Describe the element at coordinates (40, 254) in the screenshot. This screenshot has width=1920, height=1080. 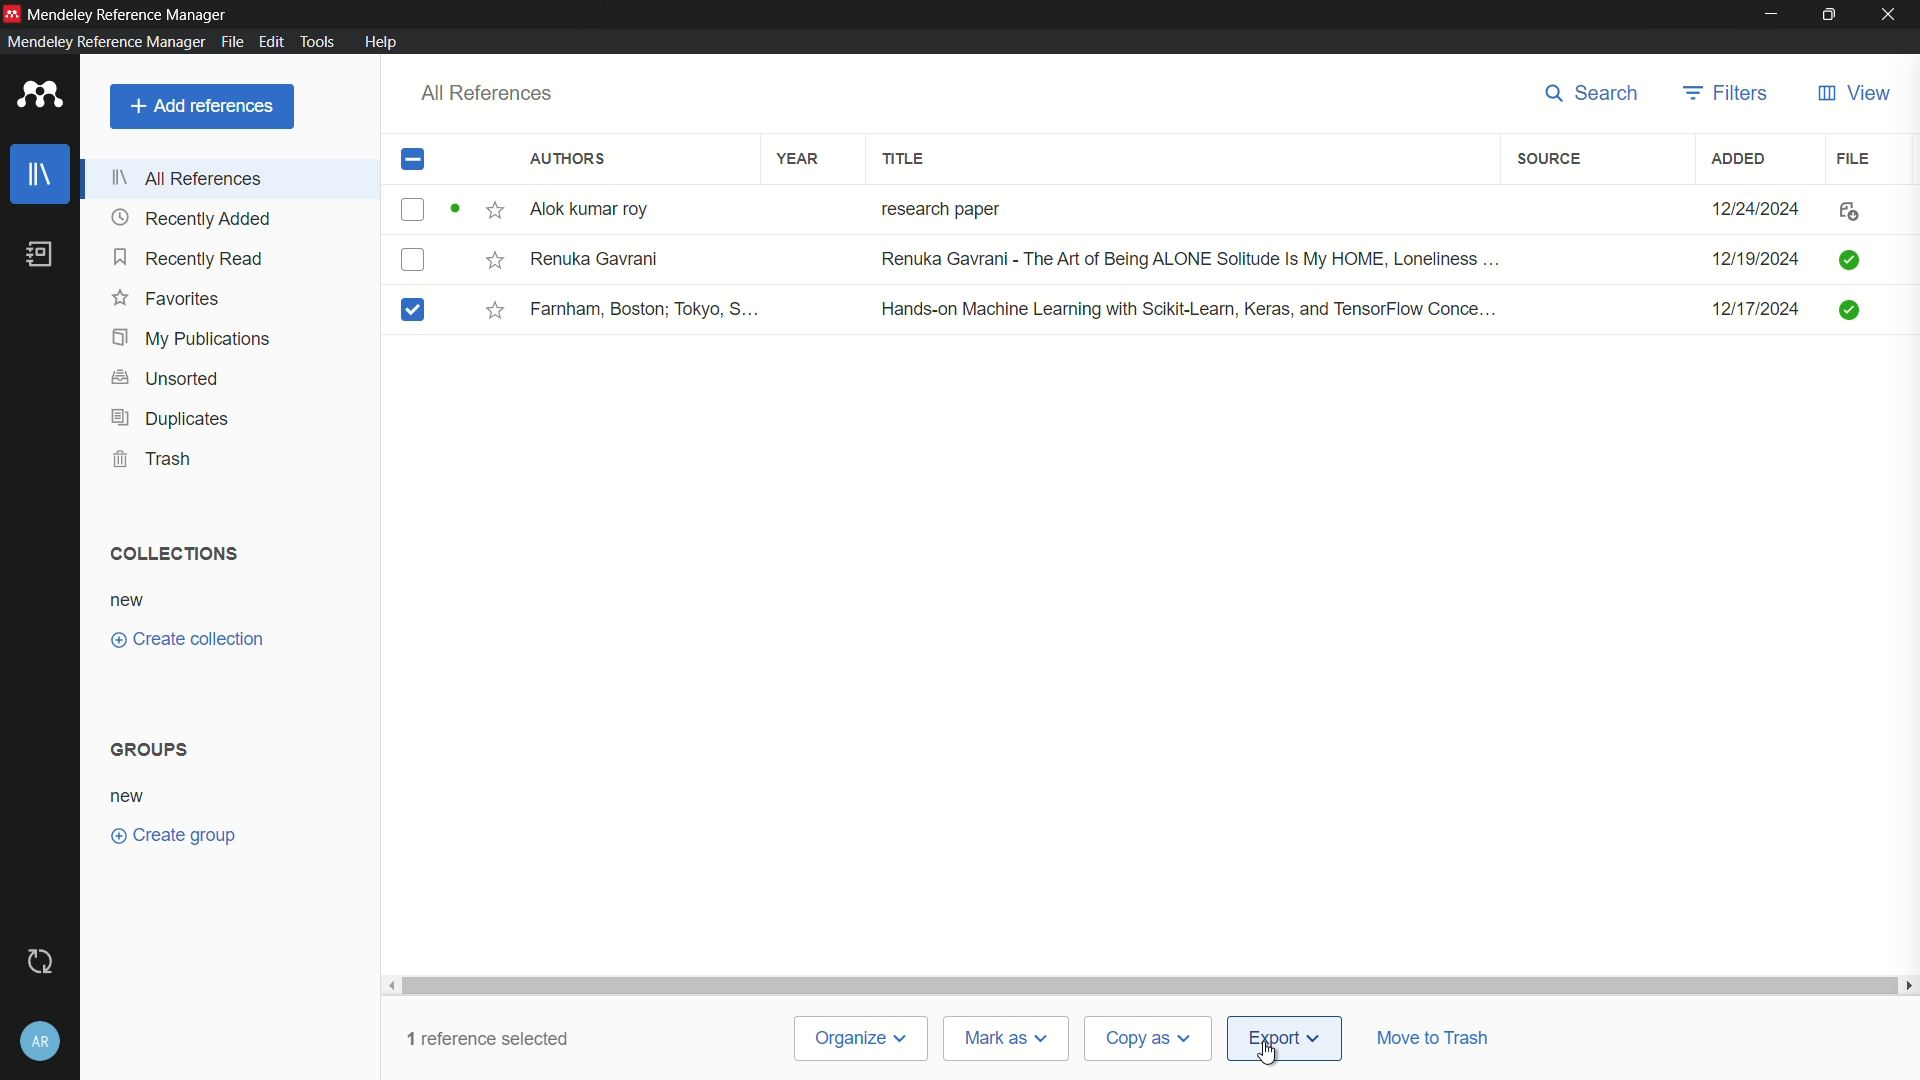
I see `book` at that location.